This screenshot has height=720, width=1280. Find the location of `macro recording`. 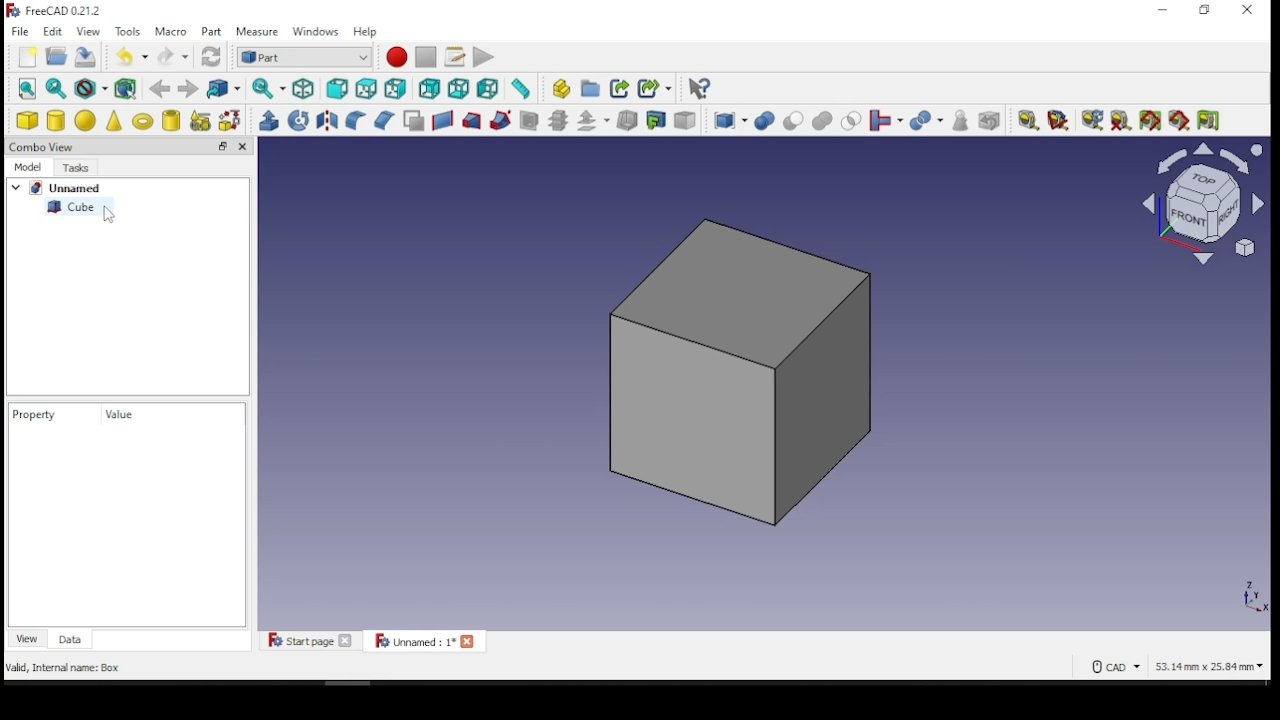

macro recording is located at coordinates (397, 57).